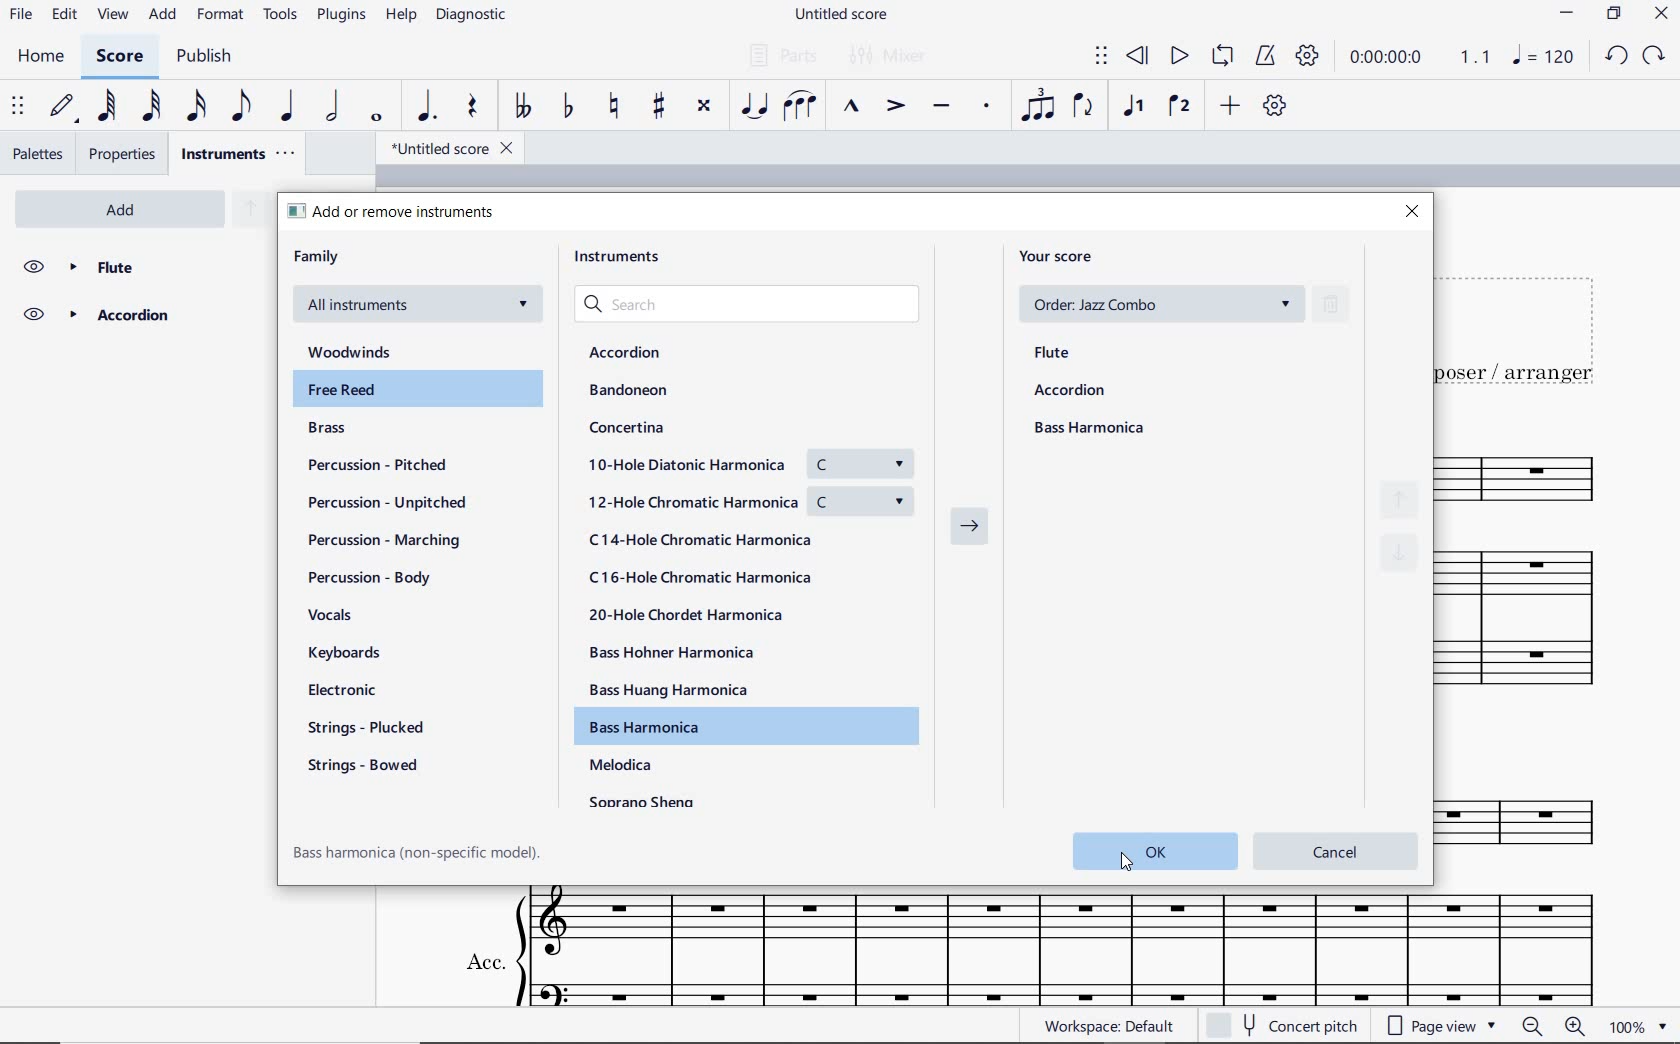  I want to click on order: Jazz Combo, so click(1159, 303).